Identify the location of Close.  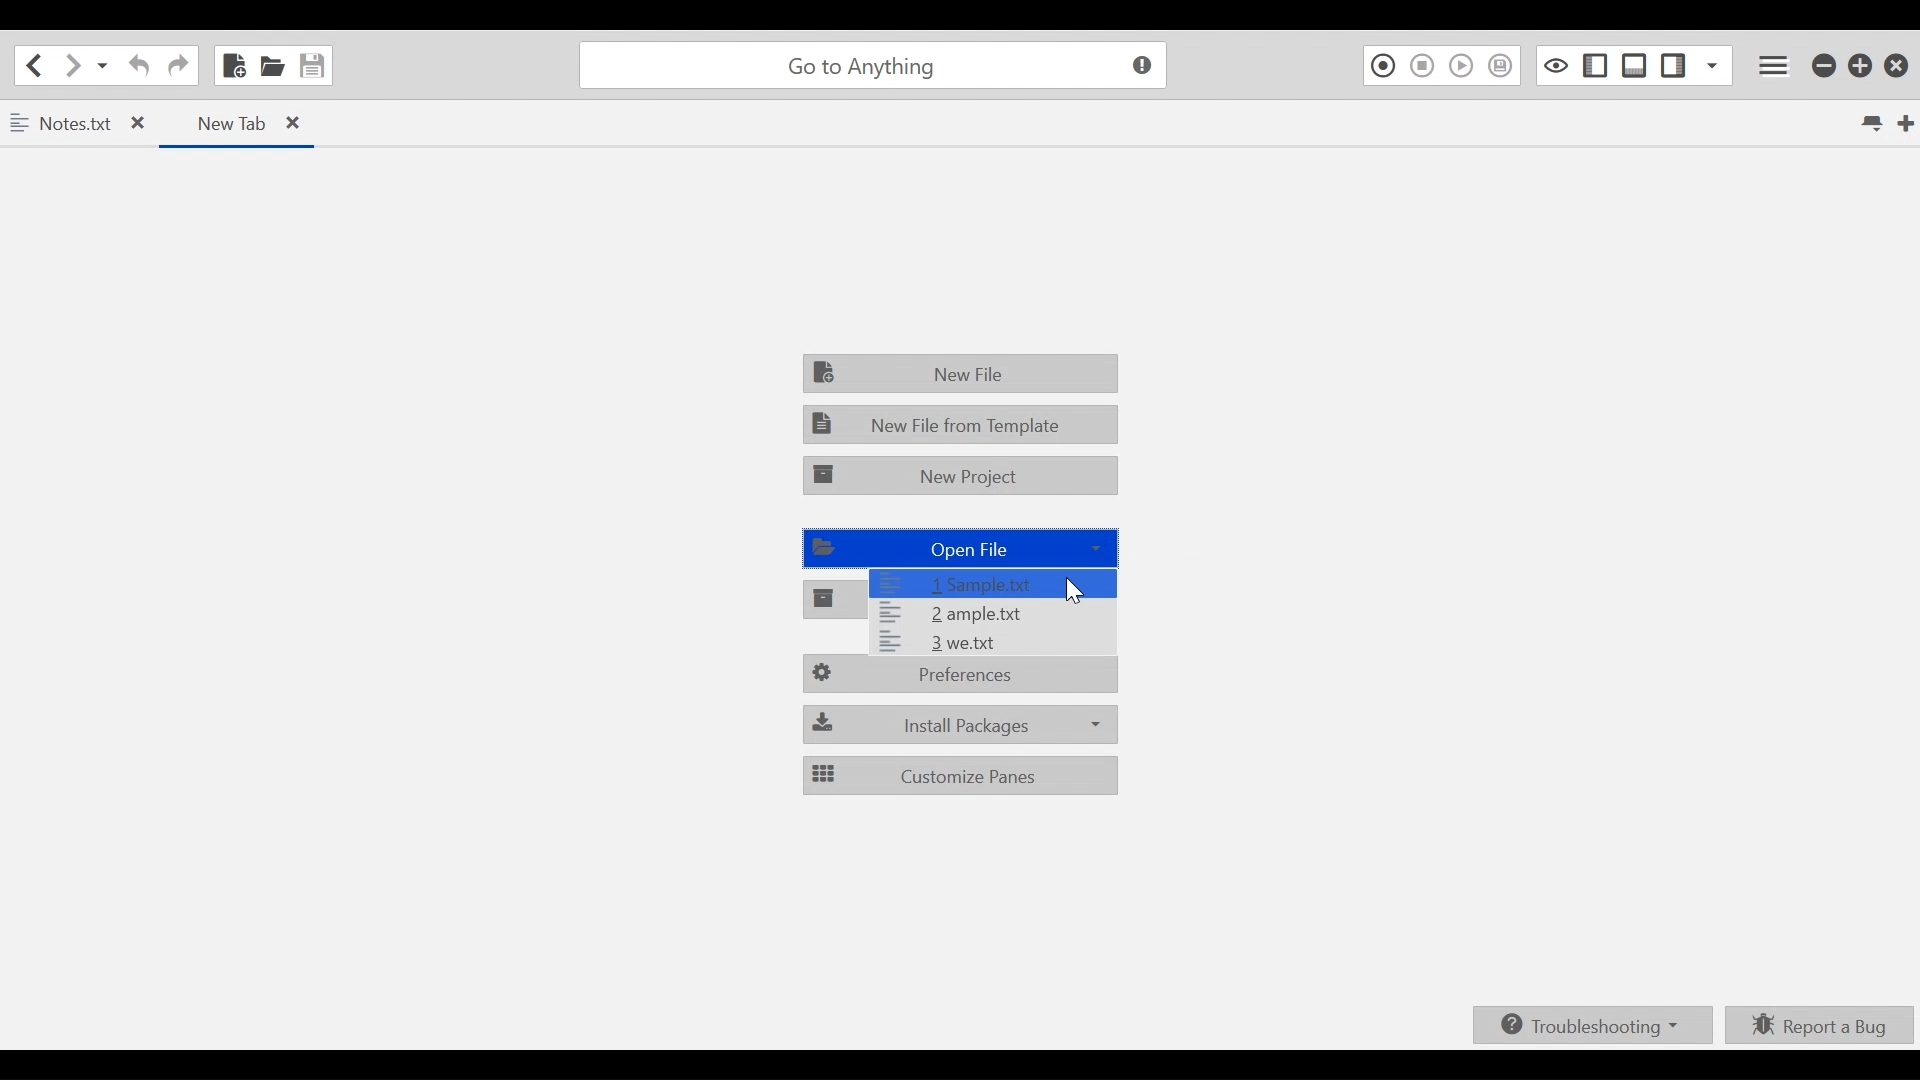
(1897, 67).